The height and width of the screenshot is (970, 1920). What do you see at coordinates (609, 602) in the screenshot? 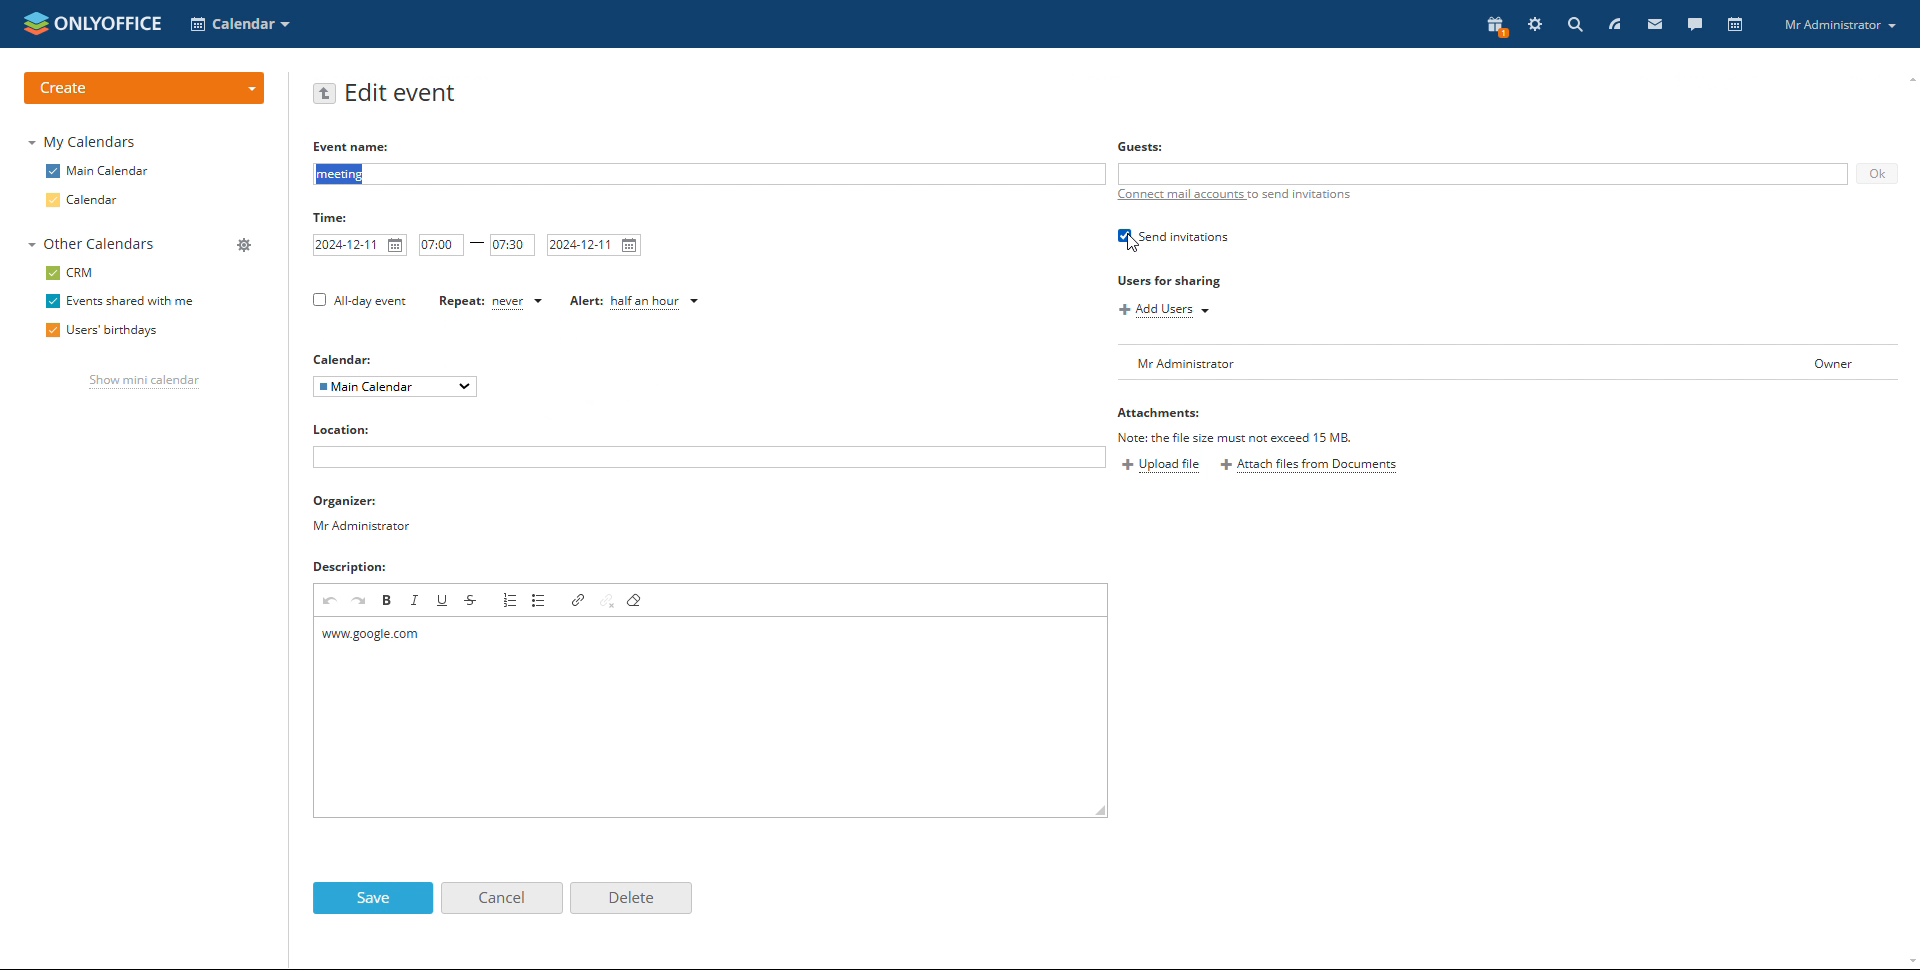
I see `unlink` at bounding box center [609, 602].